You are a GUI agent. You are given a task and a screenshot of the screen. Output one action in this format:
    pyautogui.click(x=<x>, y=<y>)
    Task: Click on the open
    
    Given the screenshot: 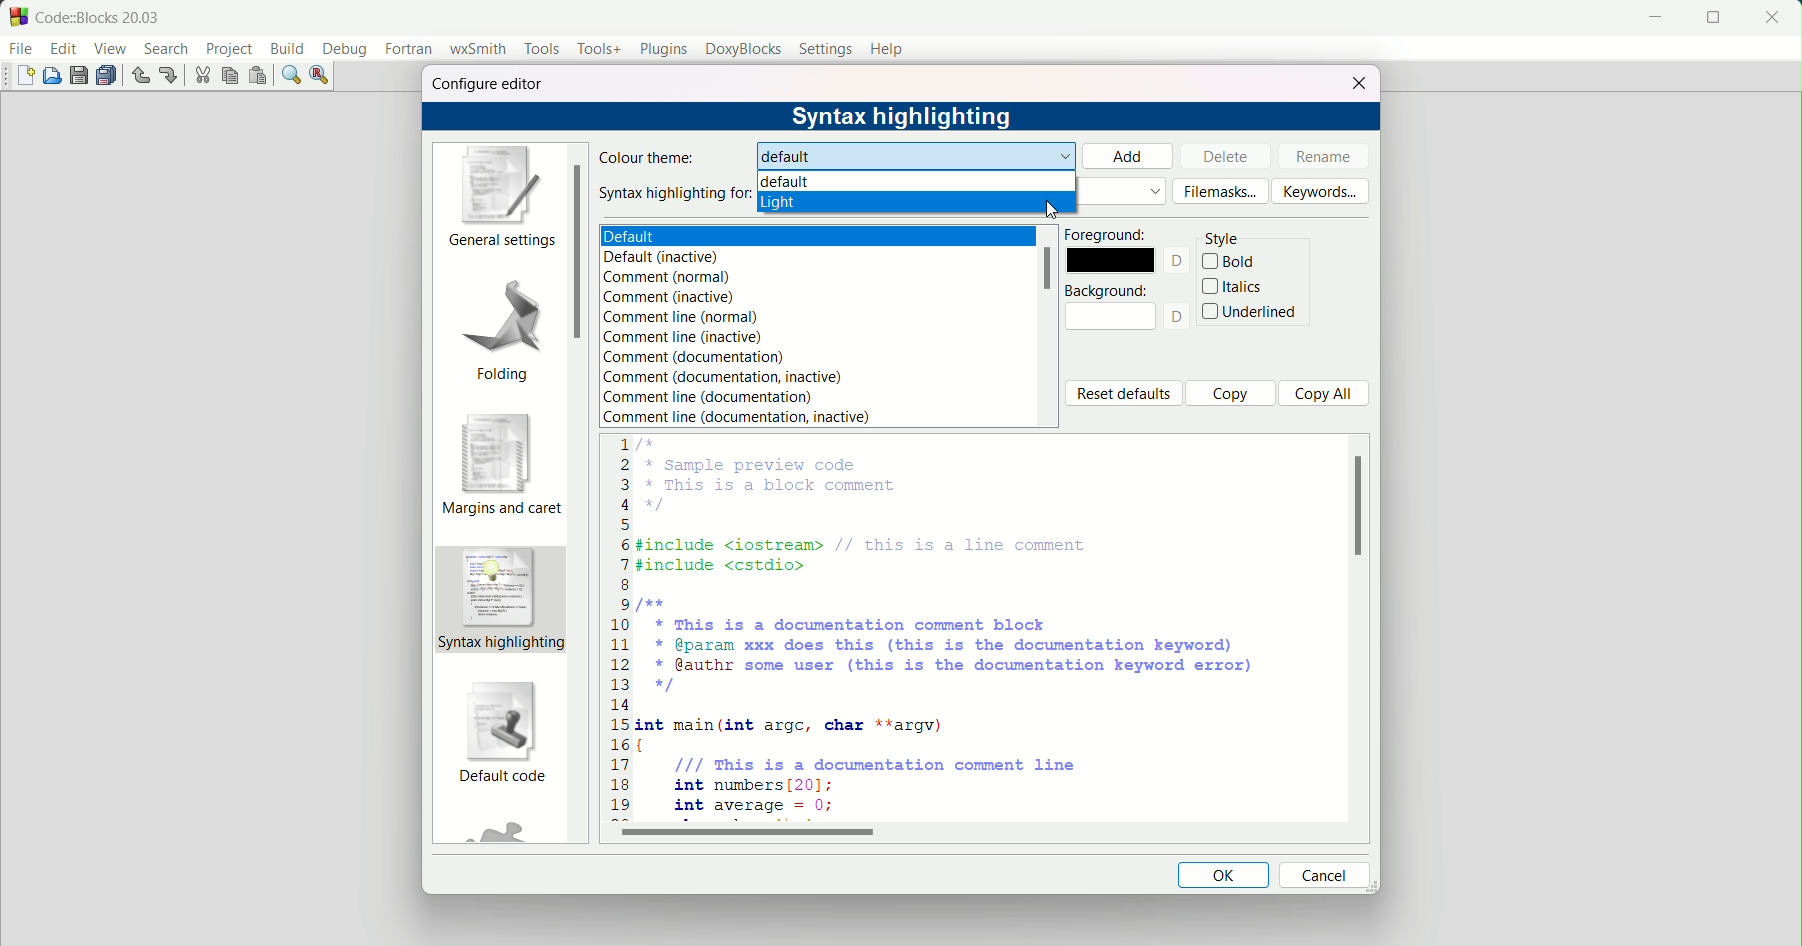 What is the action you would take?
    pyautogui.click(x=54, y=76)
    